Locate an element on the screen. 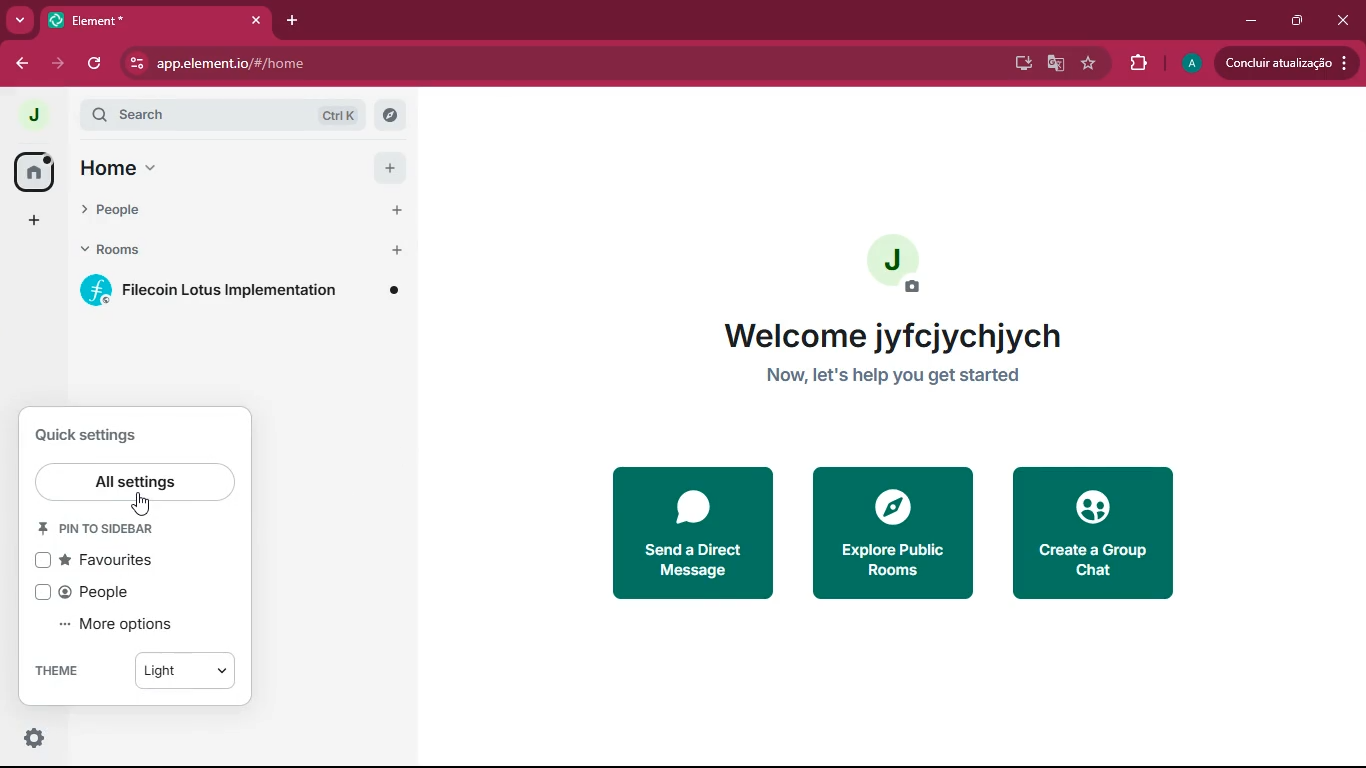 The height and width of the screenshot is (768, 1366). cursor is located at coordinates (140, 504).